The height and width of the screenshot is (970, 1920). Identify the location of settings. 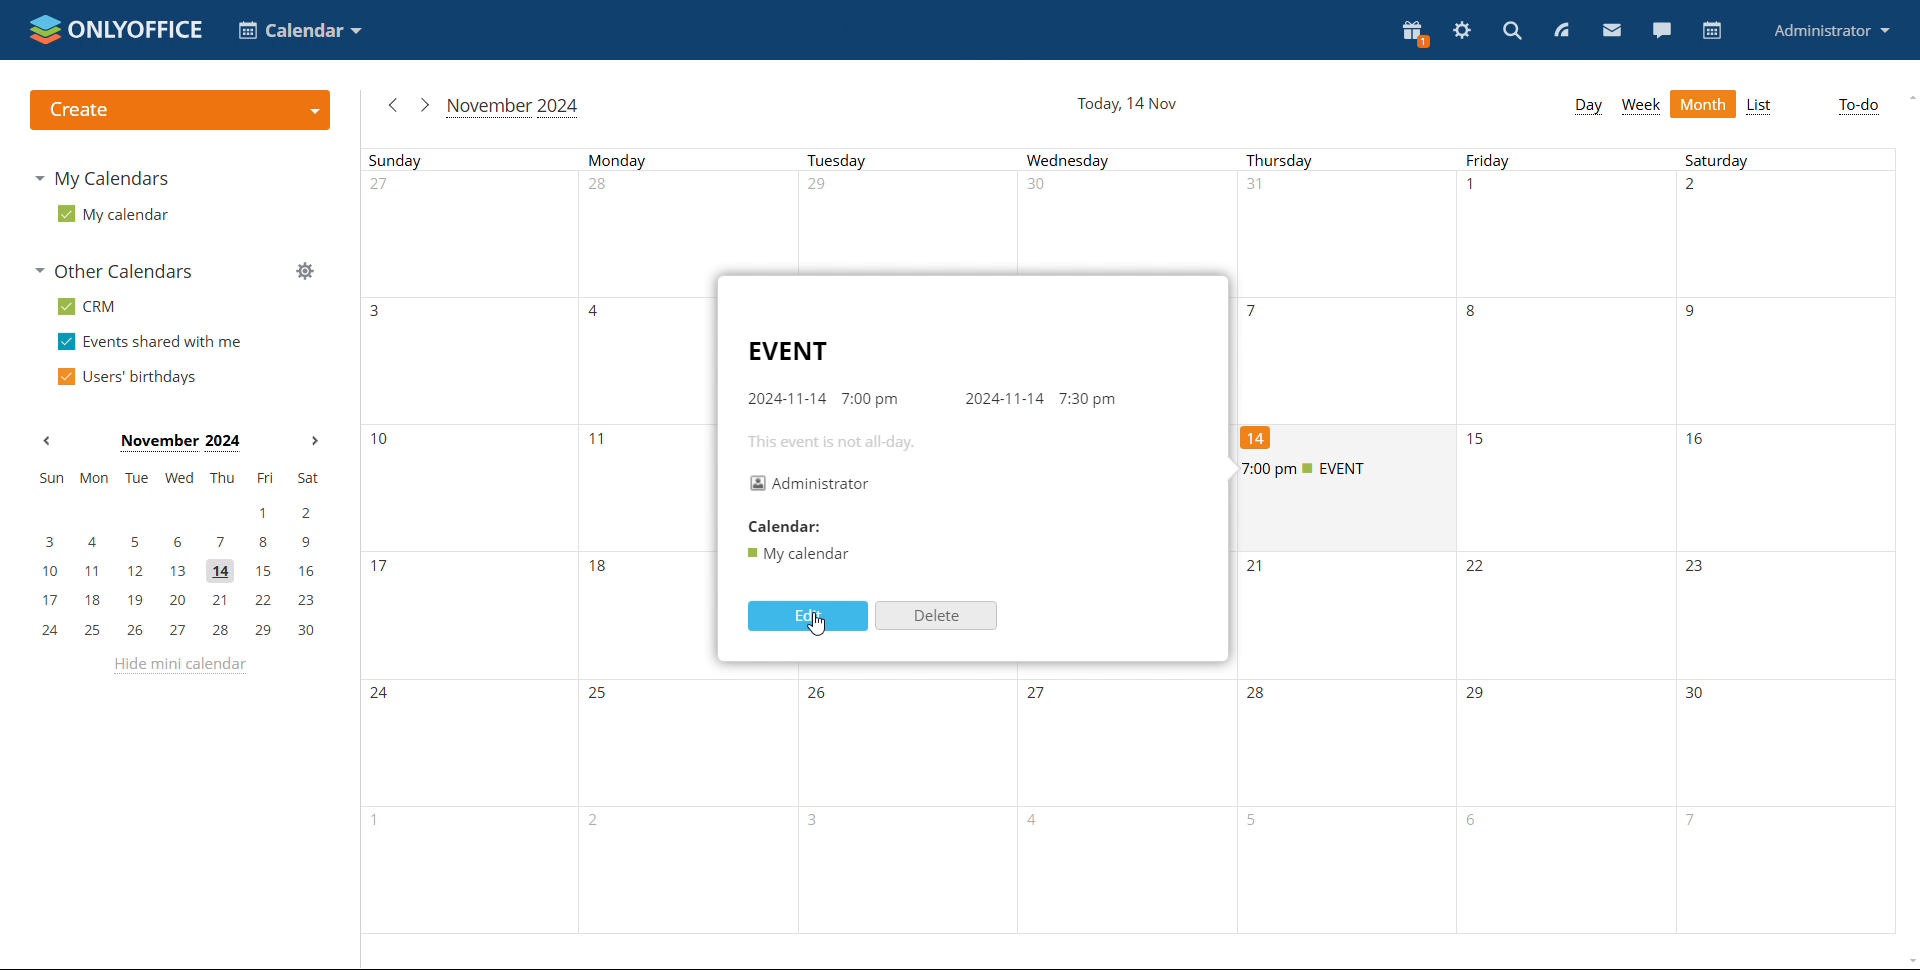
(1463, 30).